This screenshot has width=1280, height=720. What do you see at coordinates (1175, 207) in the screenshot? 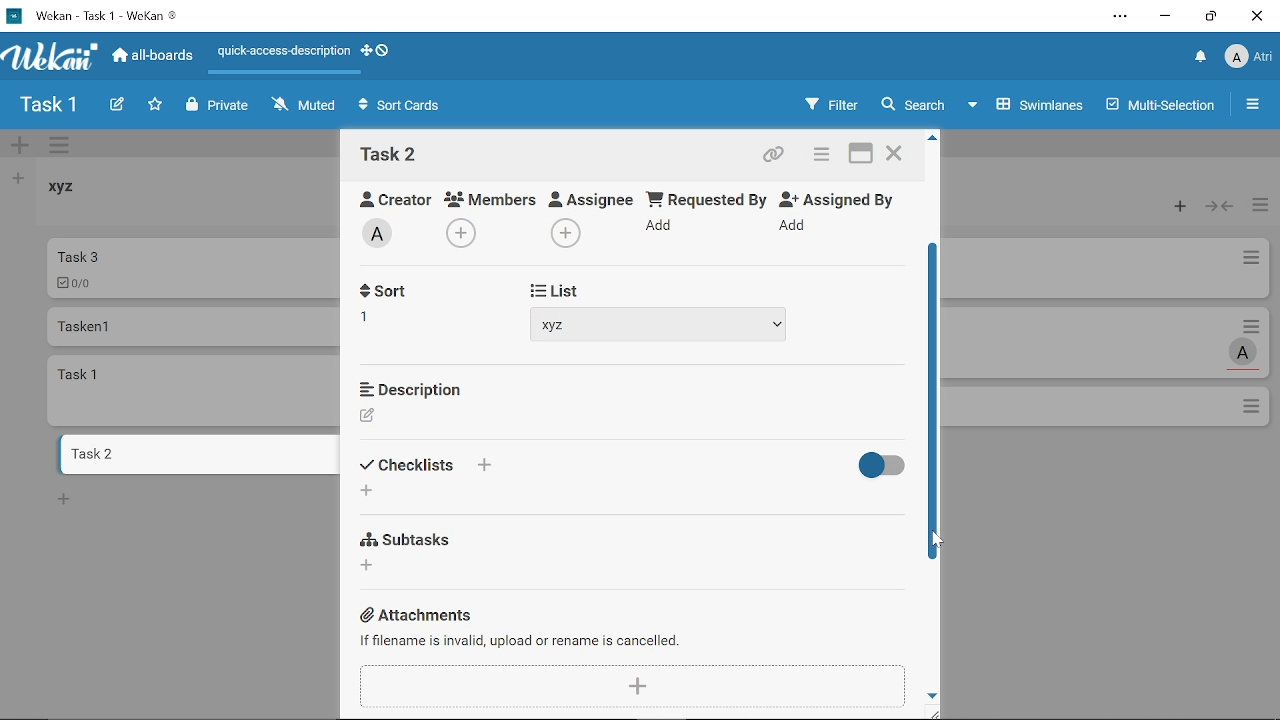
I see `Add card to the top` at bounding box center [1175, 207].